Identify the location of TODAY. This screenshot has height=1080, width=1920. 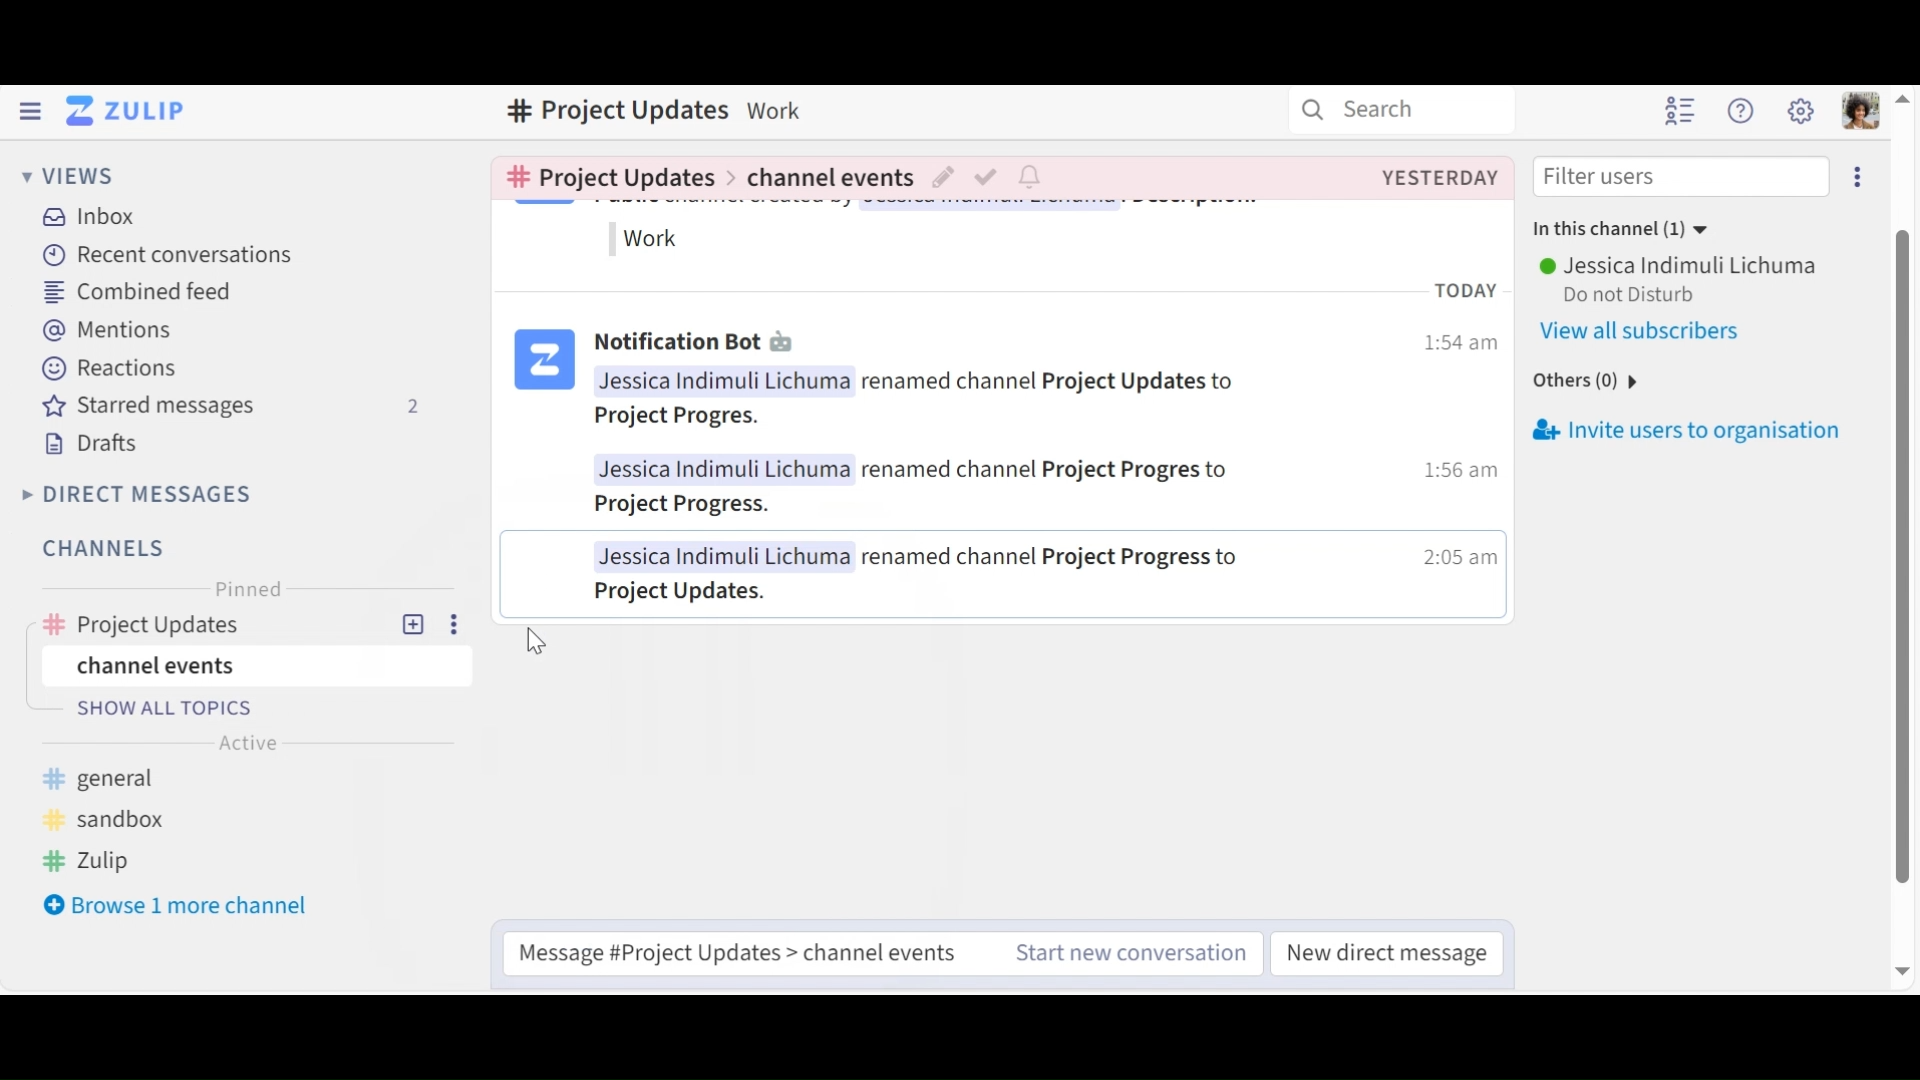
(1473, 294).